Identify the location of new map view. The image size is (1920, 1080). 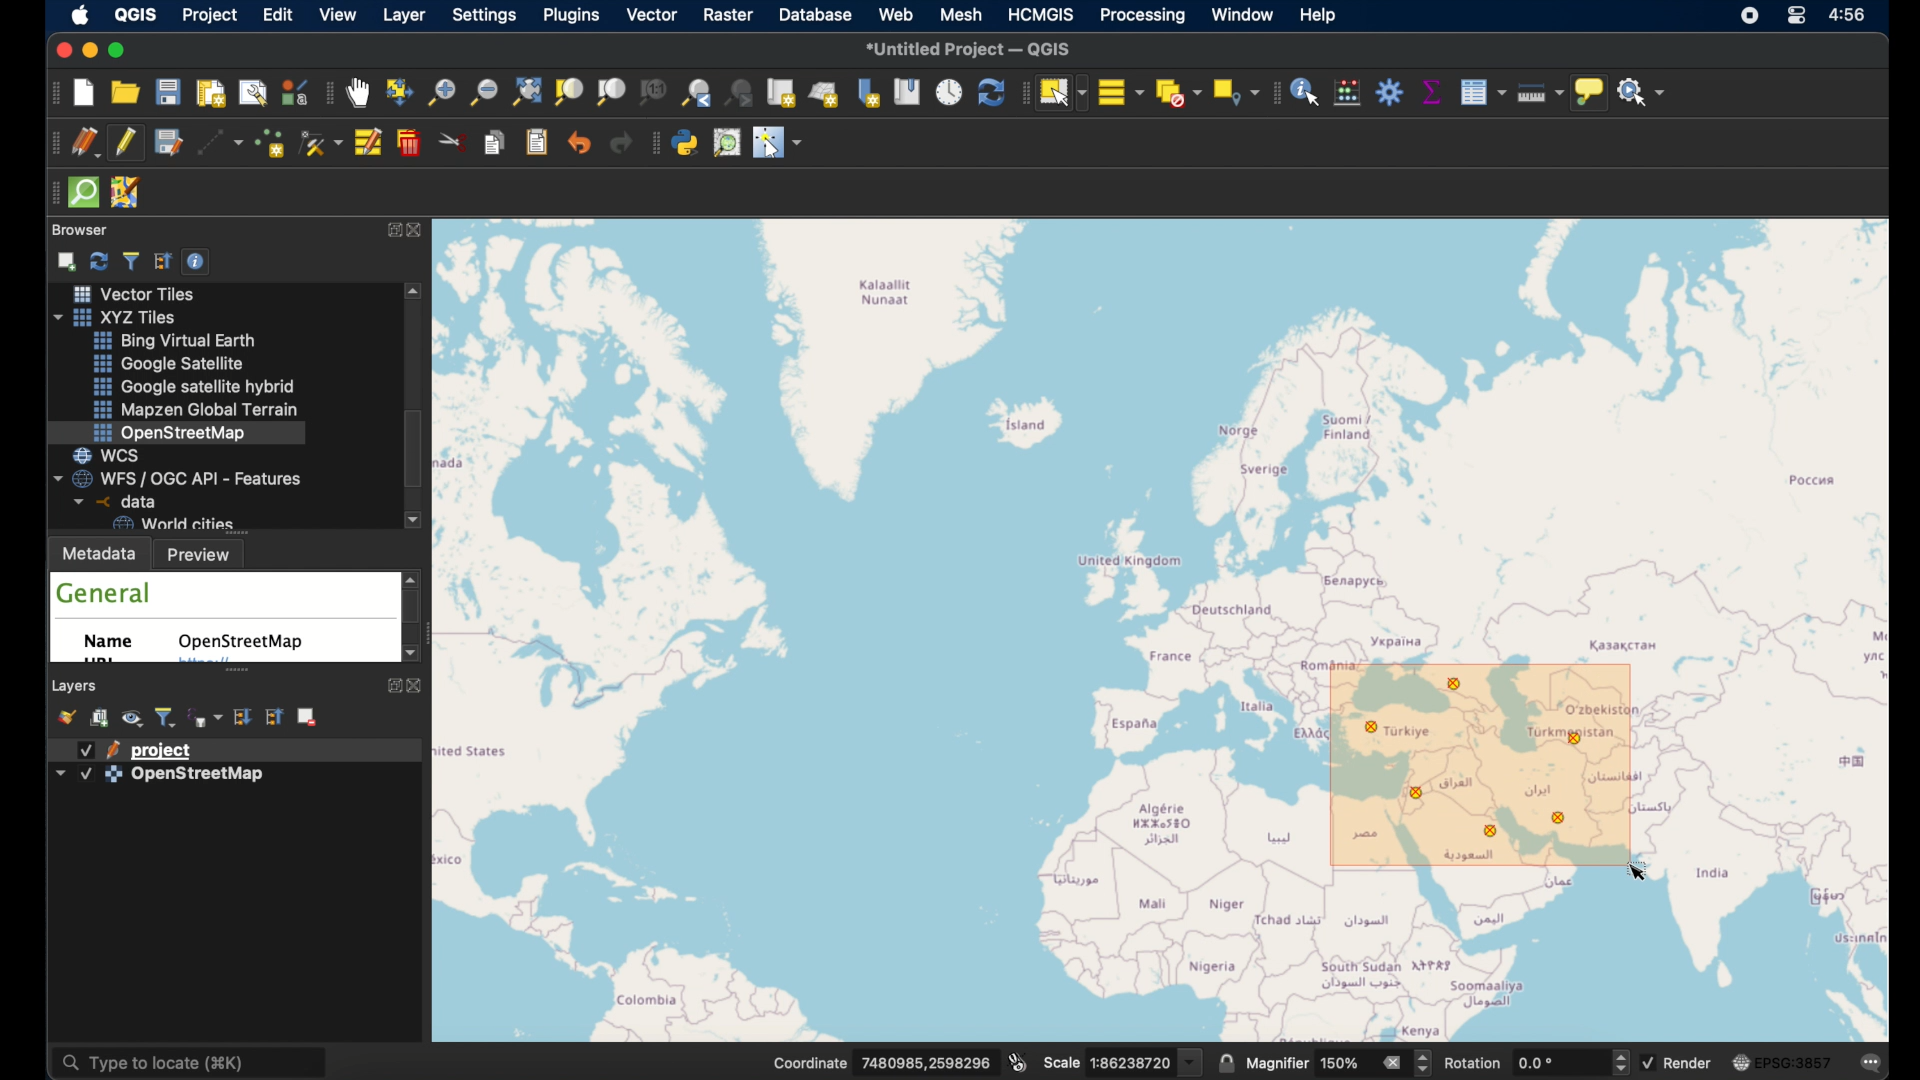
(782, 93).